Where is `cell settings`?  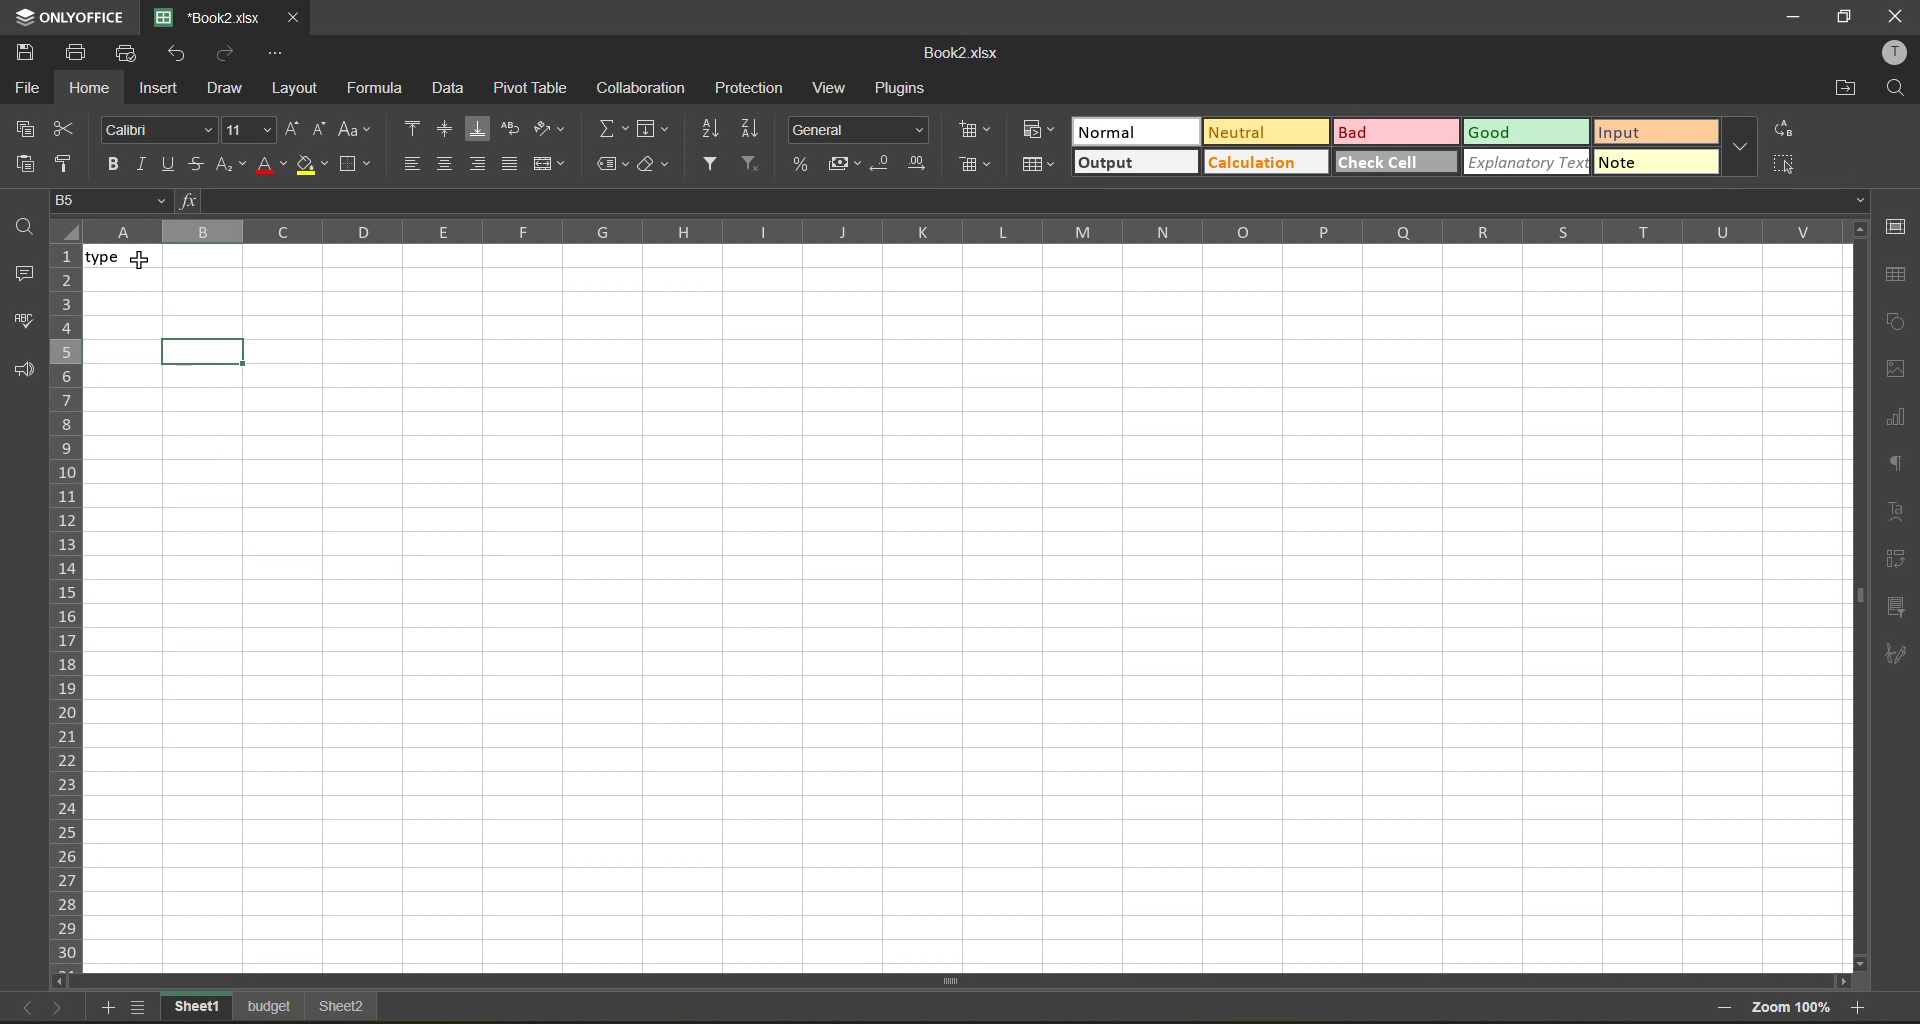 cell settings is located at coordinates (1897, 226).